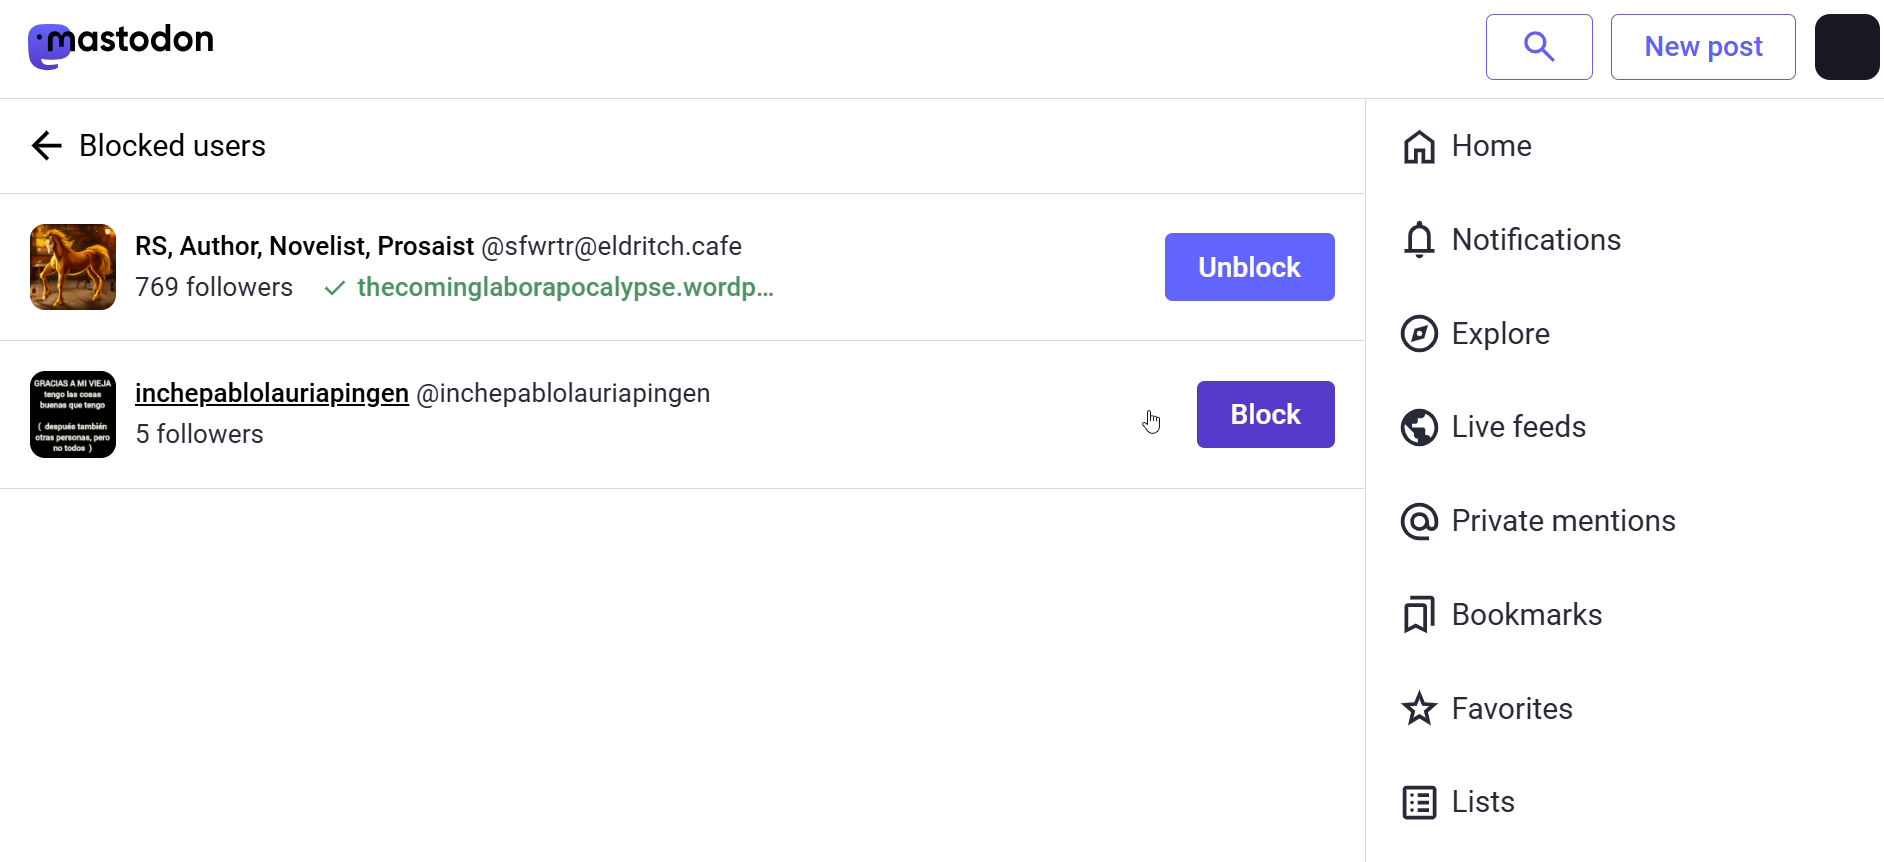 The width and height of the screenshot is (1884, 862). Describe the element at coordinates (450, 411) in the screenshot. I see `inchepablolauriapingen @inchepablolauriapingen
5 followers` at that location.